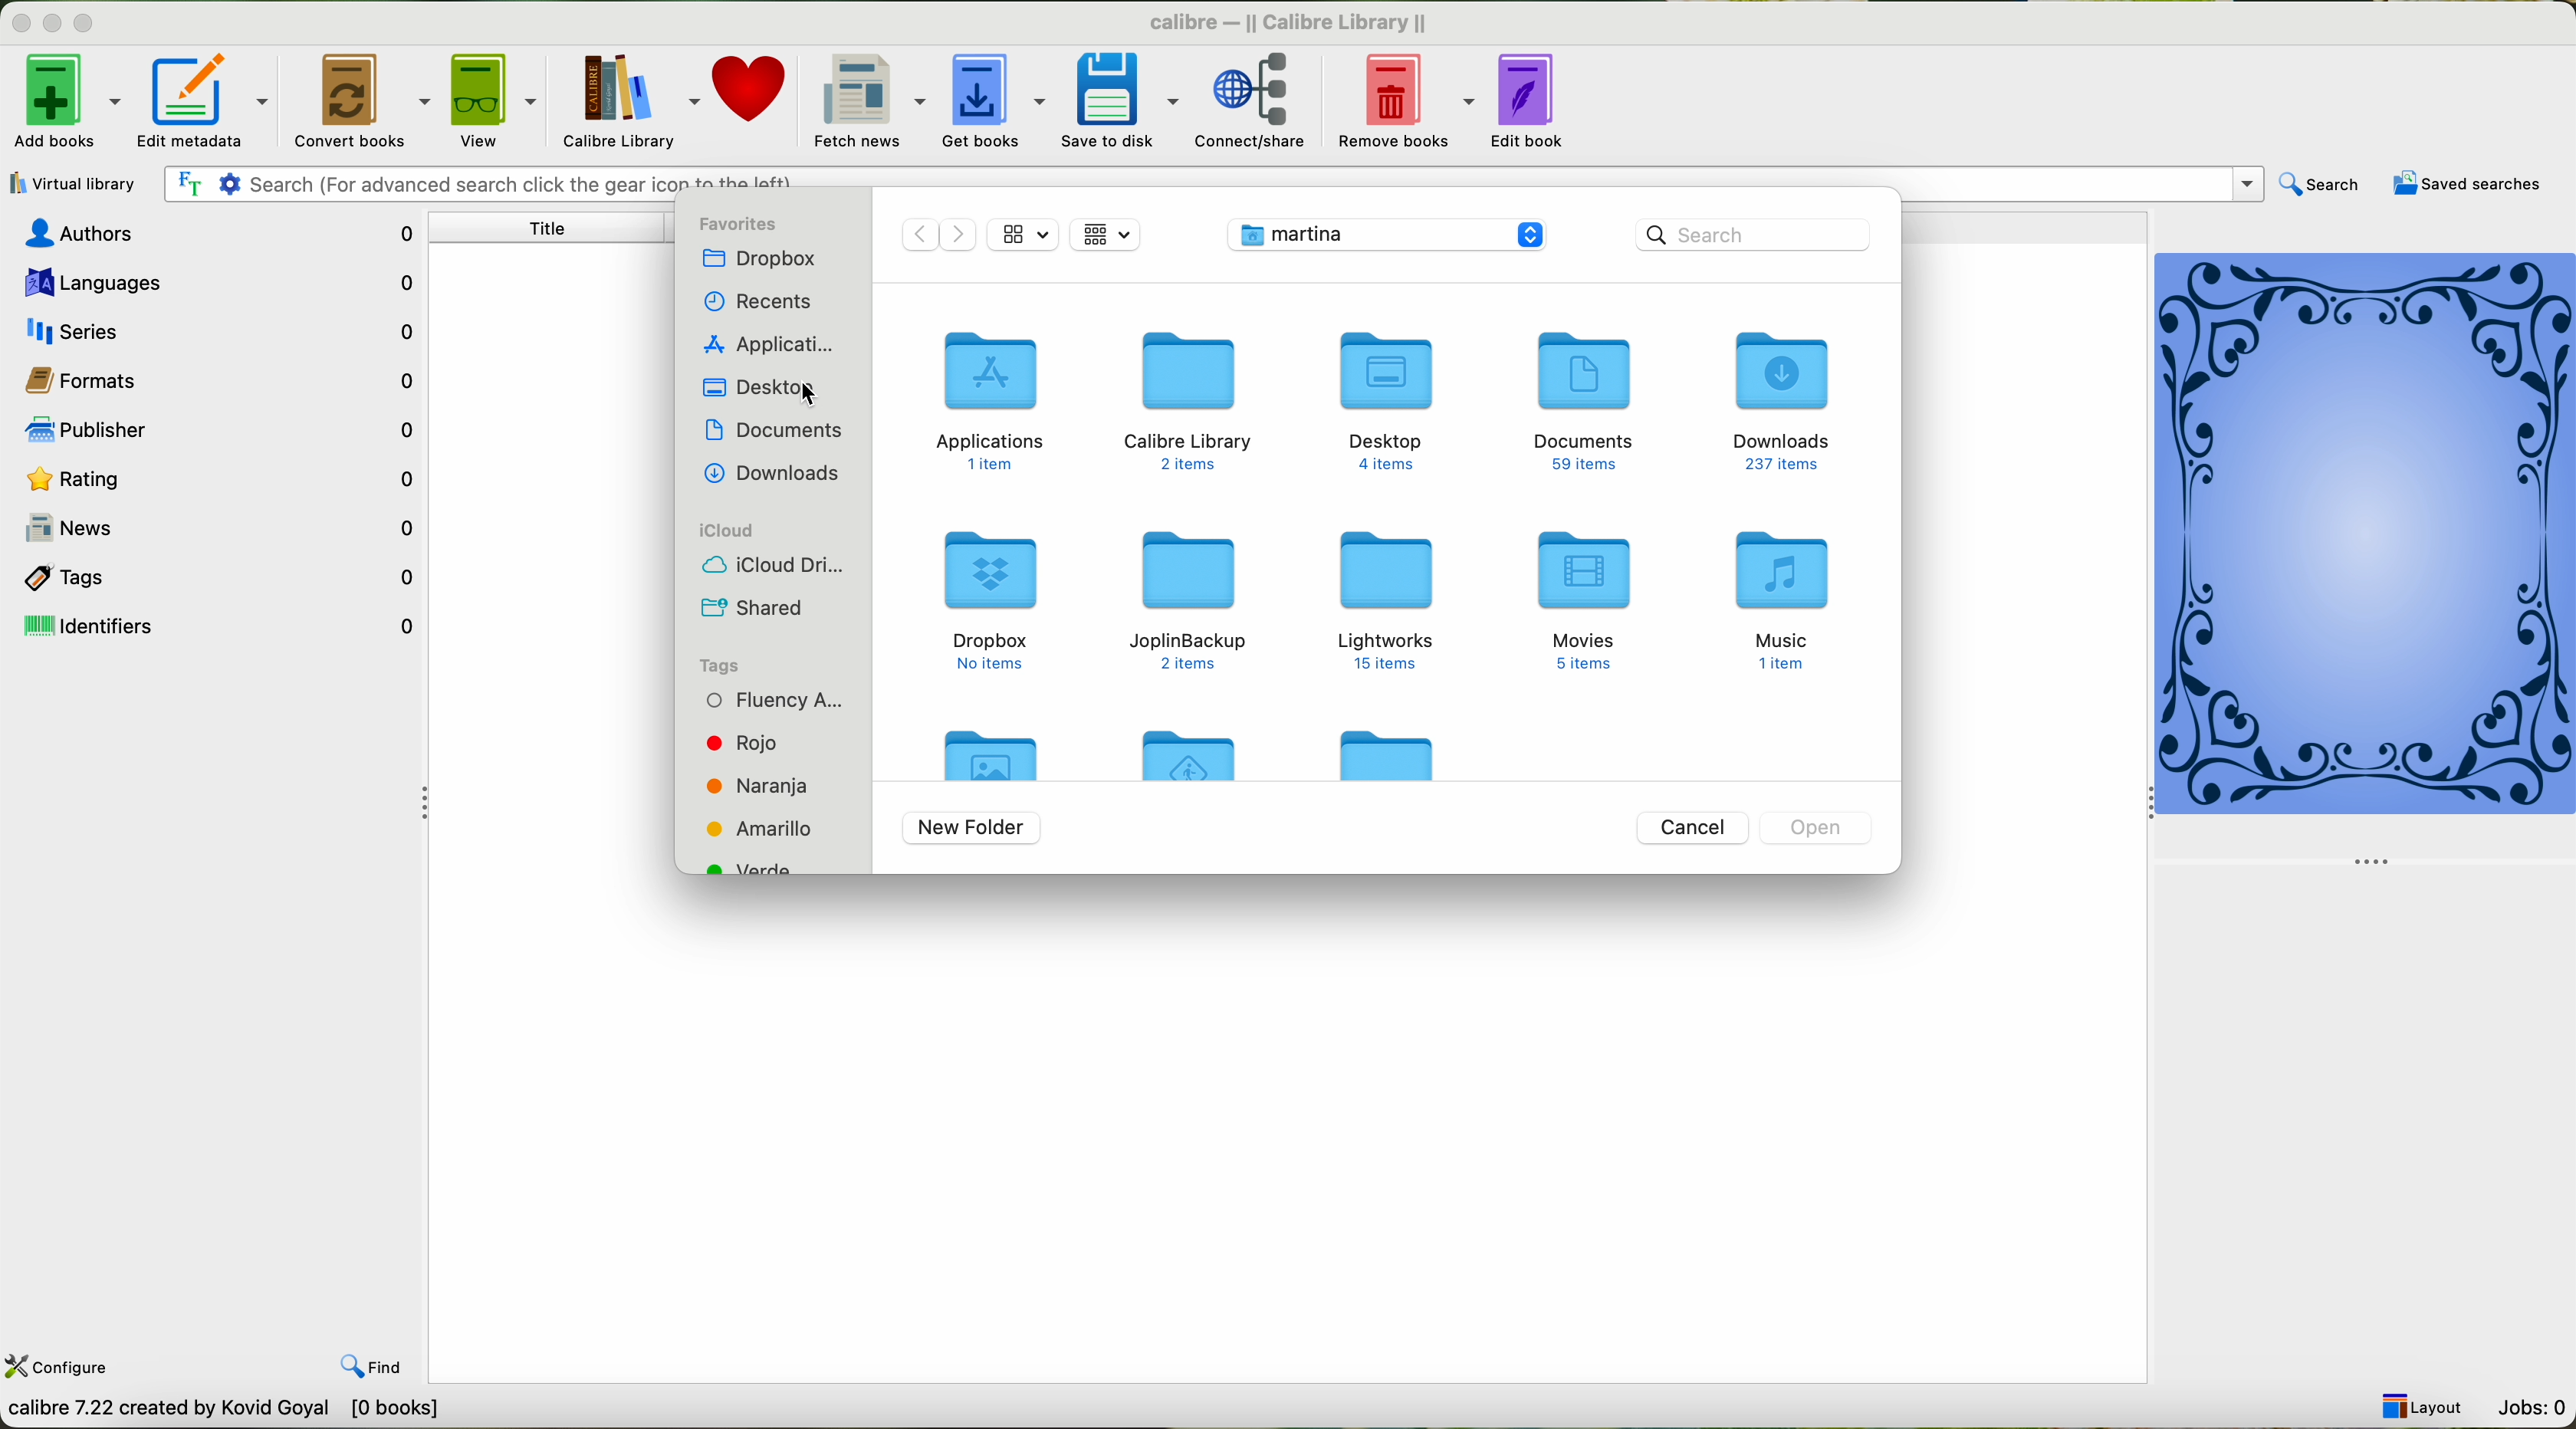 The image size is (2576, 1429). Describe the element at coordinates (771, 430) in the screenshot. I see `documents` at that location.